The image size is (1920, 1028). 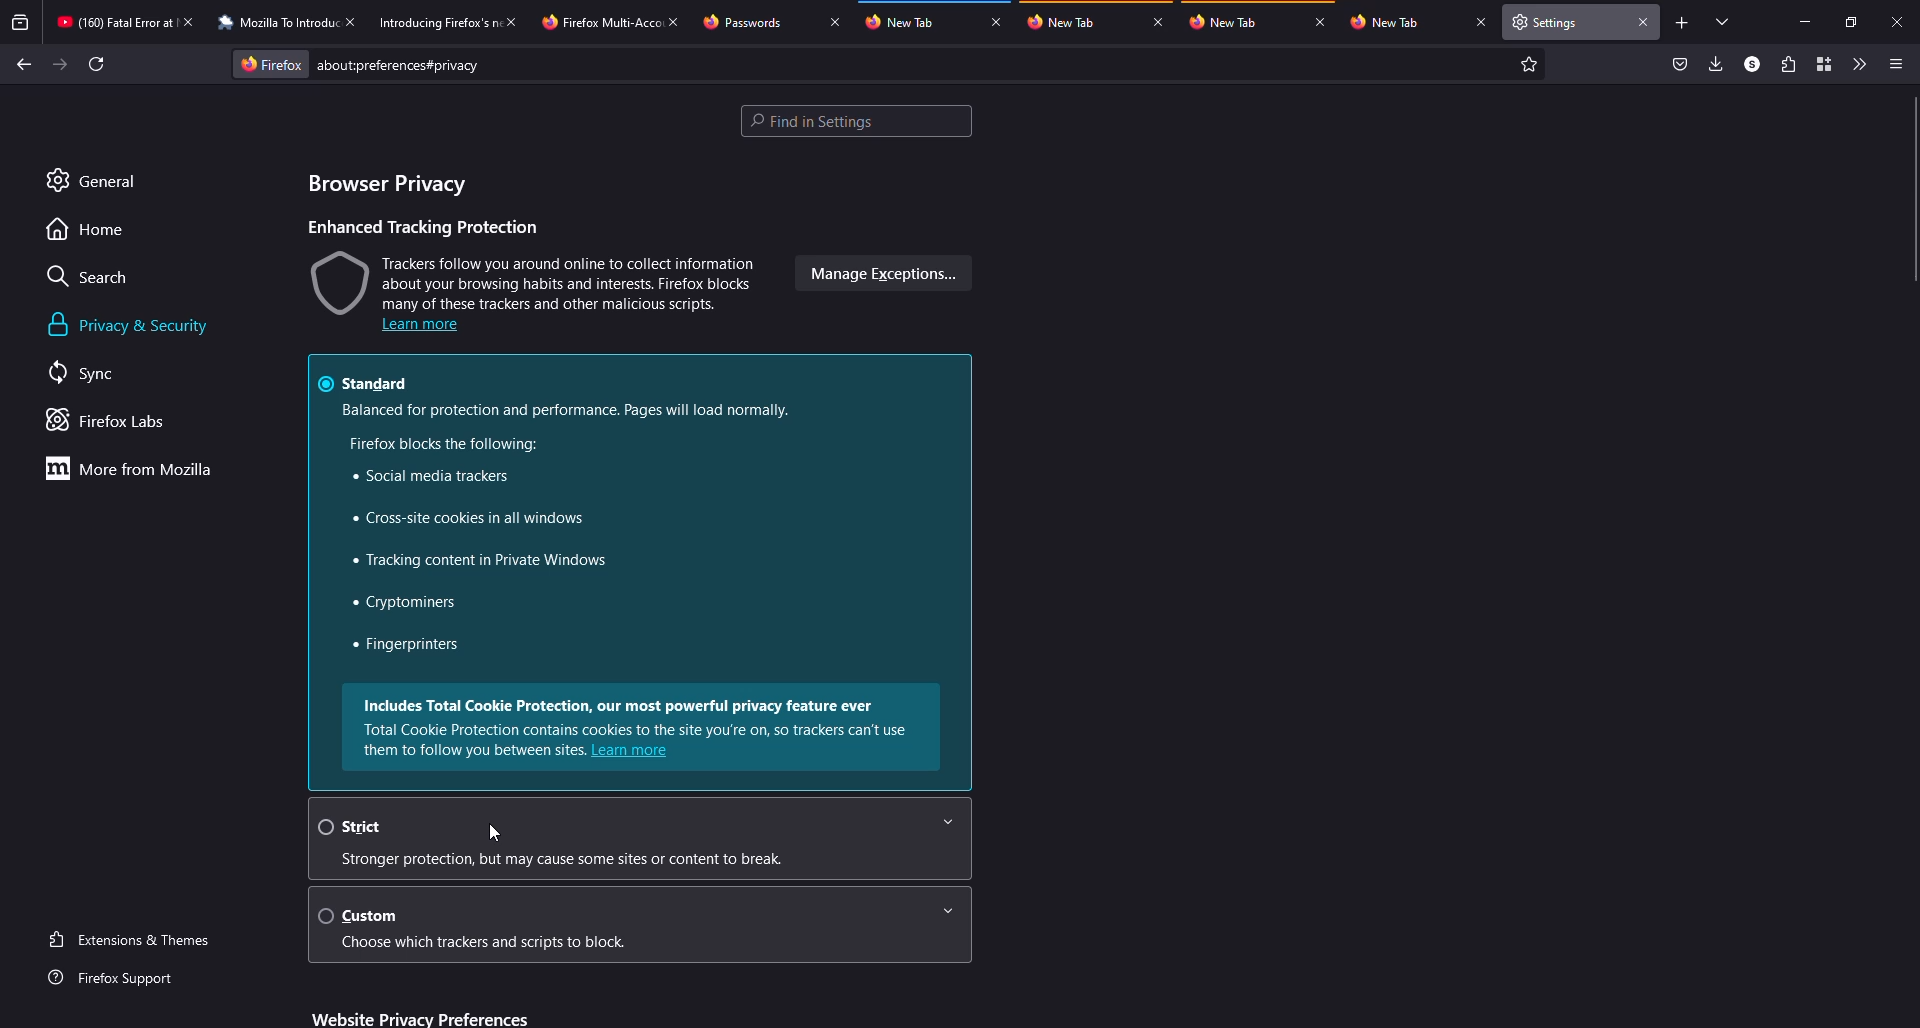 What do you see at coordinates (1321, 23) in the screenshot?
I see `close` at bounding box center [1321, 23].